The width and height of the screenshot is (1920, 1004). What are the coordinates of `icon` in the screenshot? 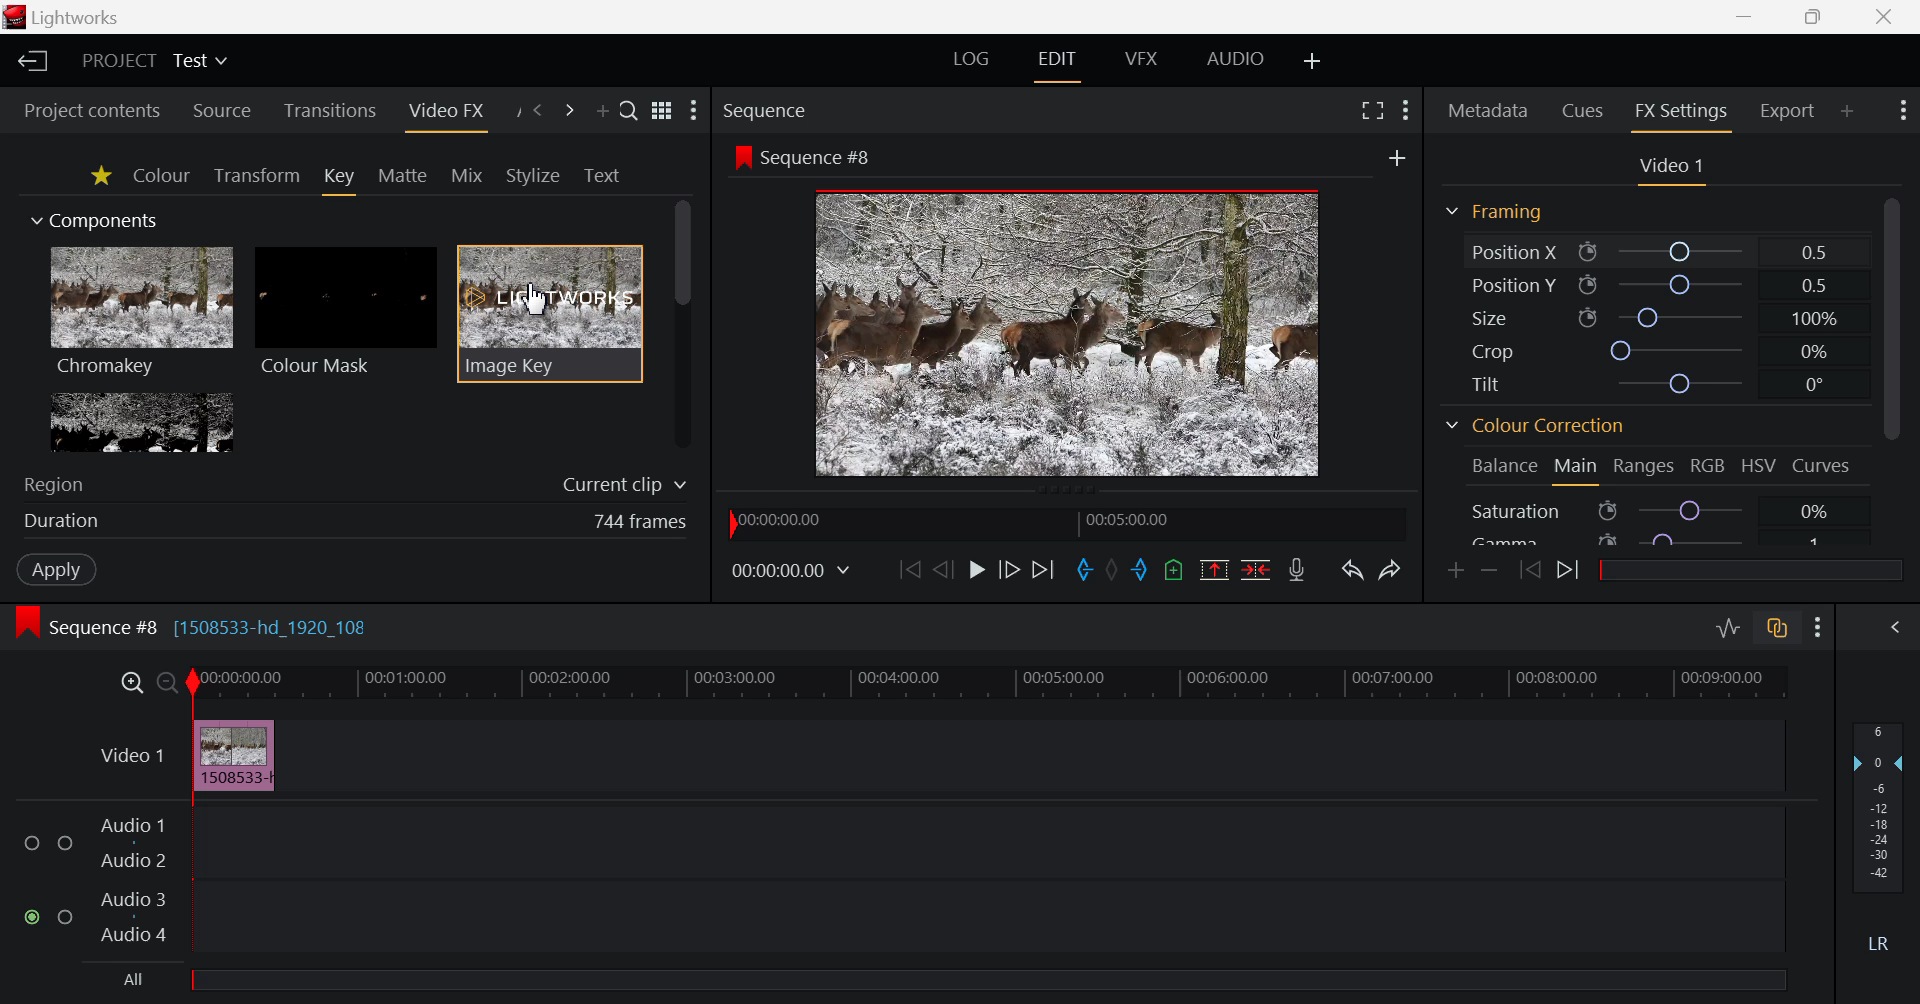 It's located at (1606, 539).